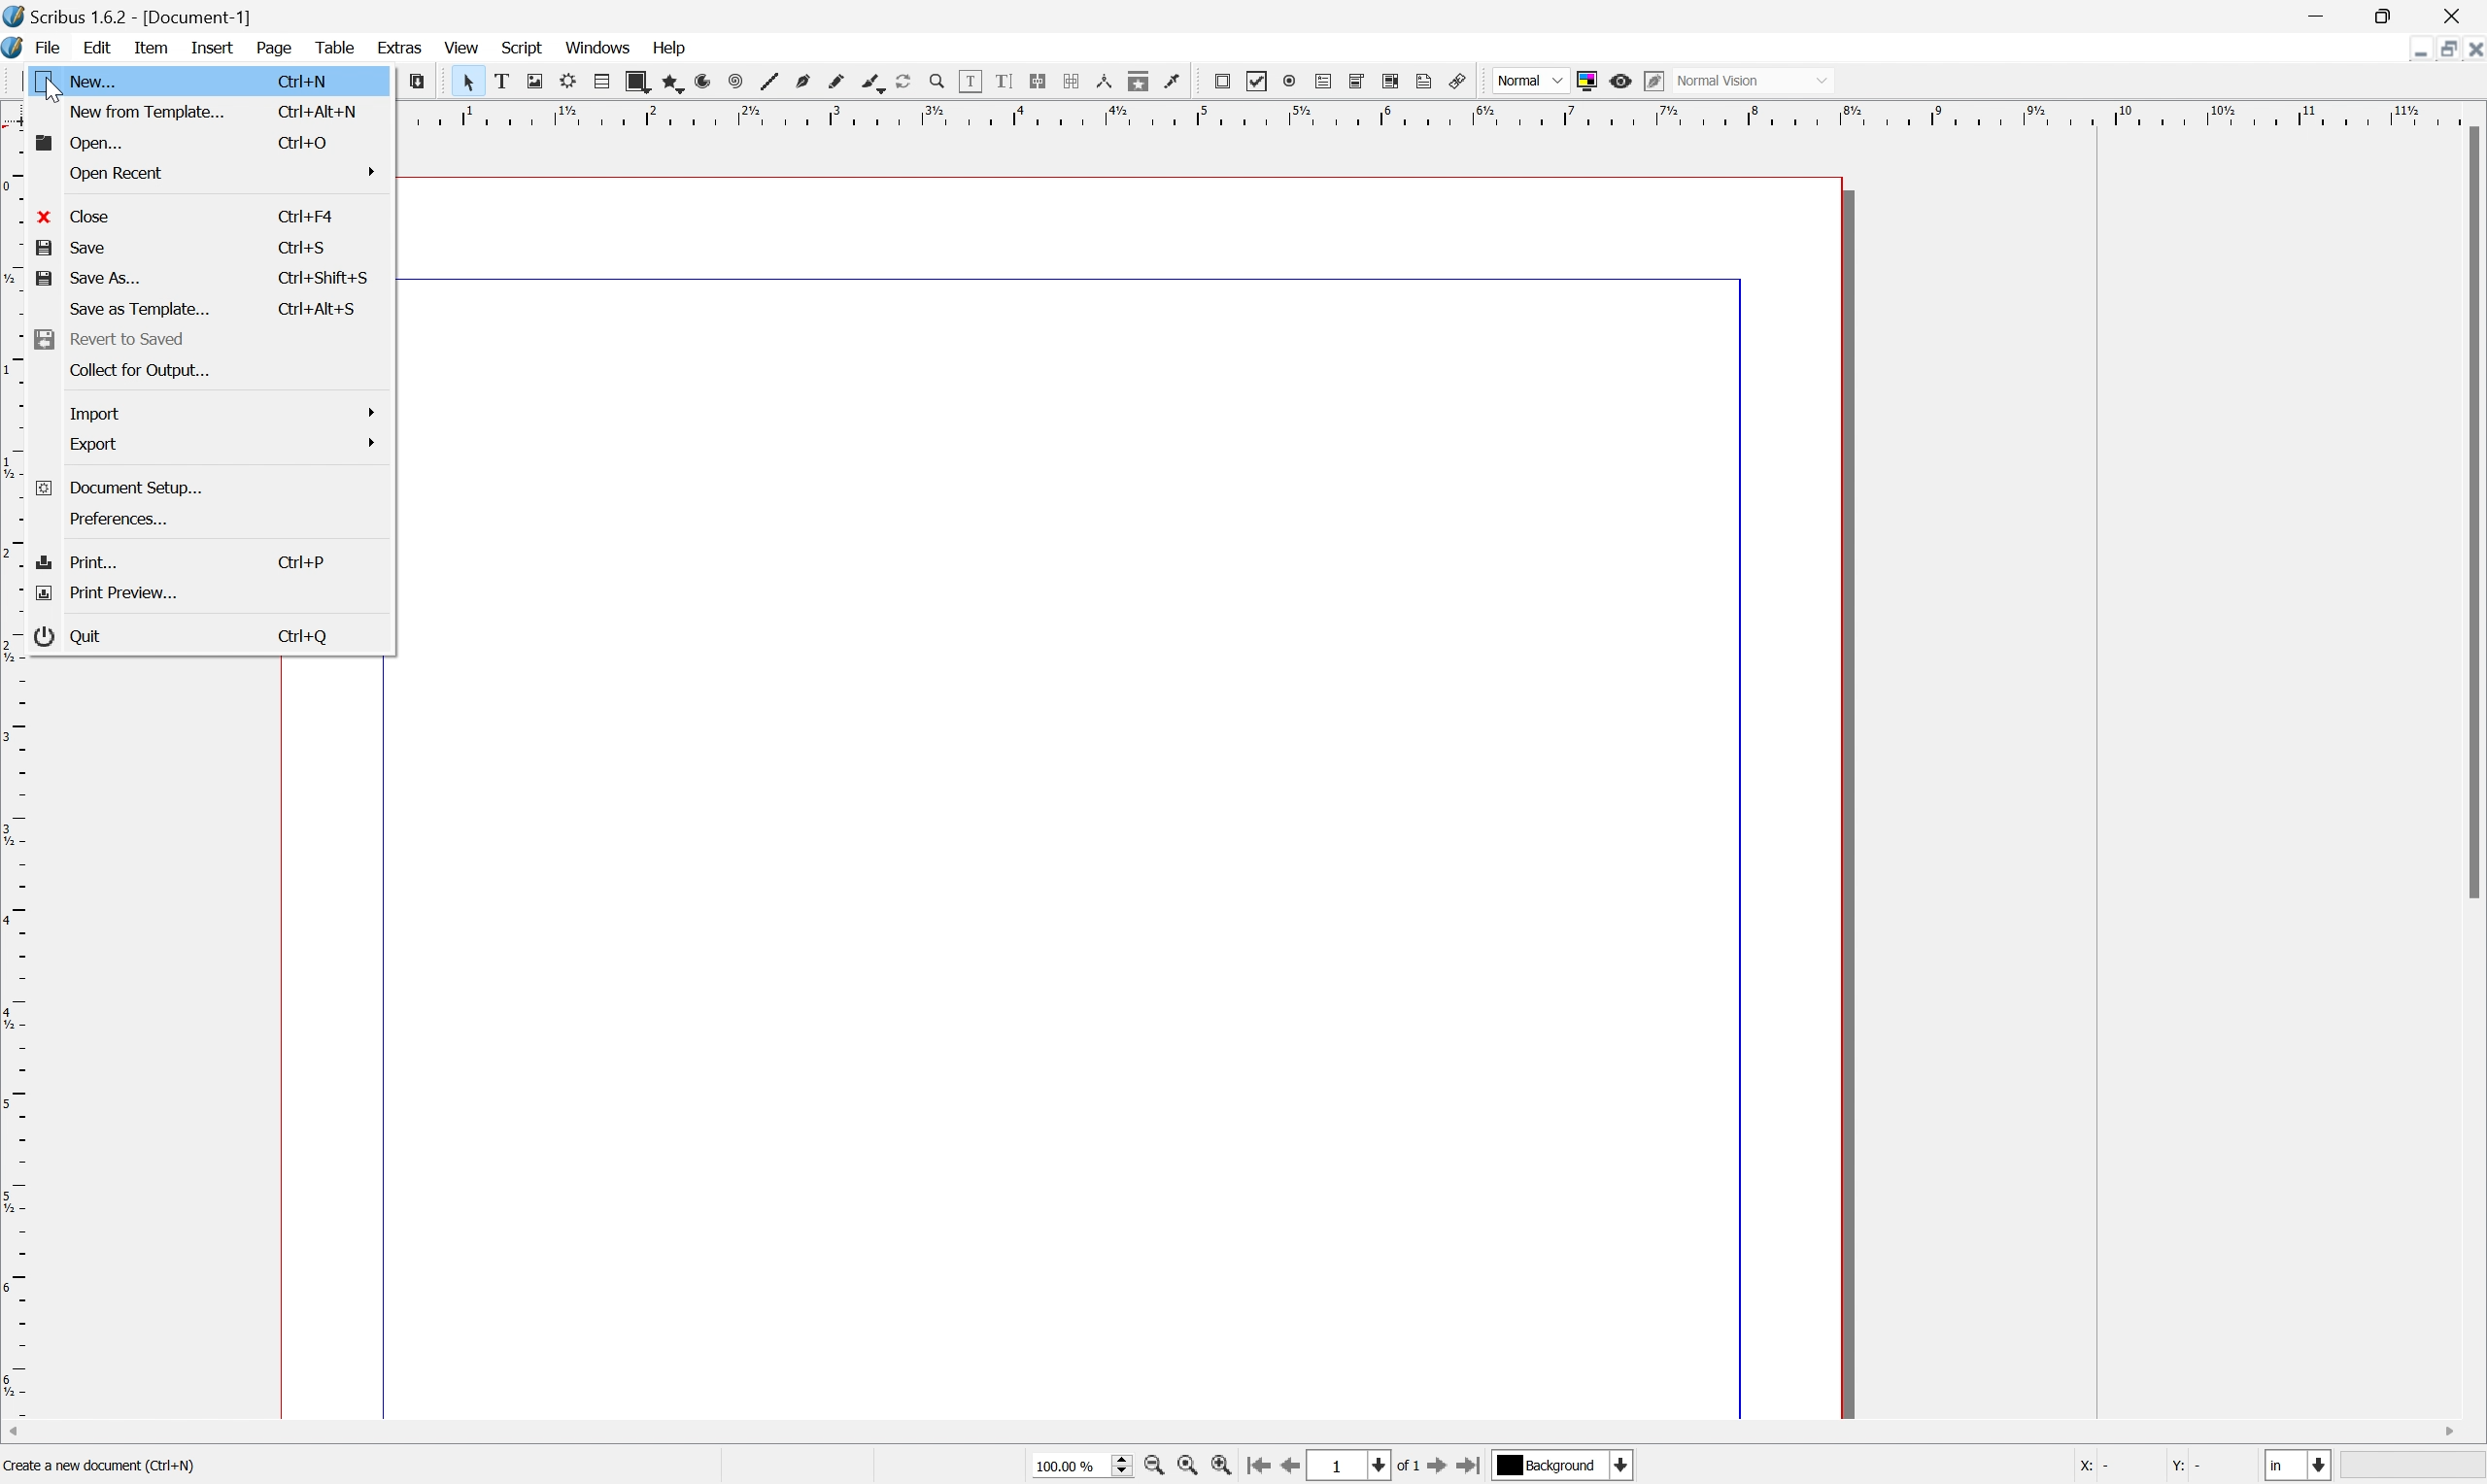 This screenshot has height=1484, width=2487. I want to click on ctrl+f4, so click(307, 215).